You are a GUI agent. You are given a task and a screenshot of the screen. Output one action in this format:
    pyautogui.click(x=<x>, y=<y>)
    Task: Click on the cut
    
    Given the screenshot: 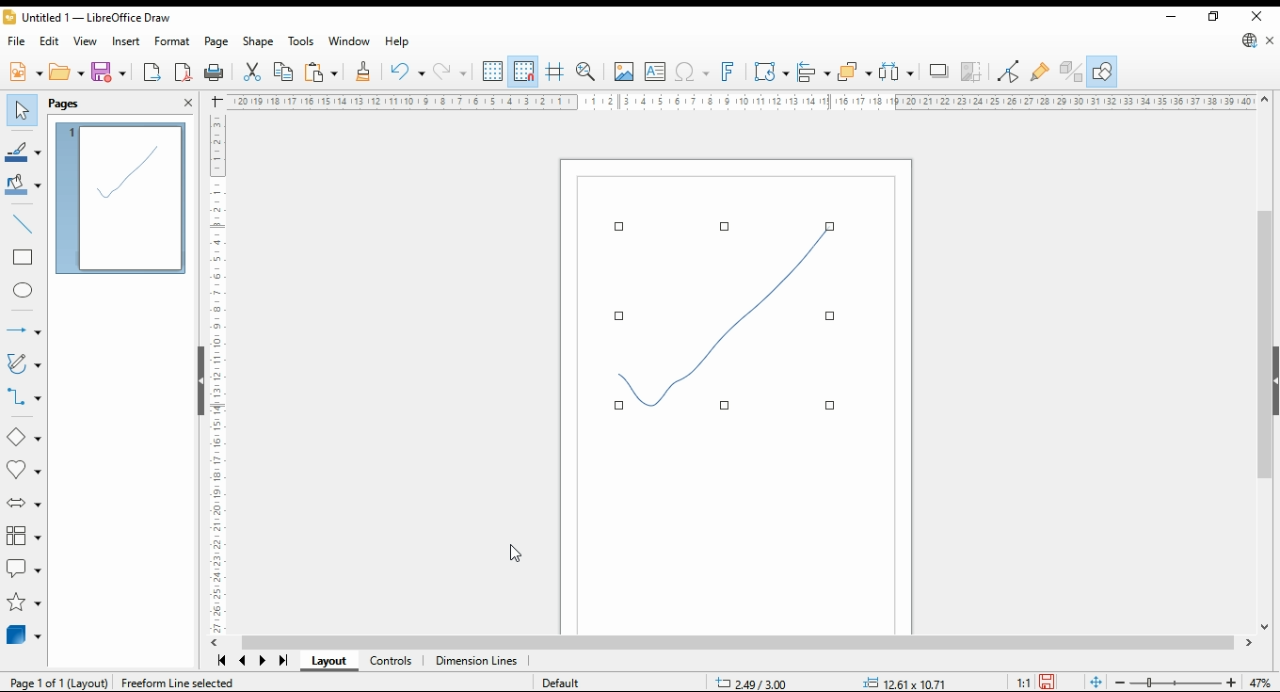 What is the action you would take?
    pyautogui.click(x=253, y=71)
    